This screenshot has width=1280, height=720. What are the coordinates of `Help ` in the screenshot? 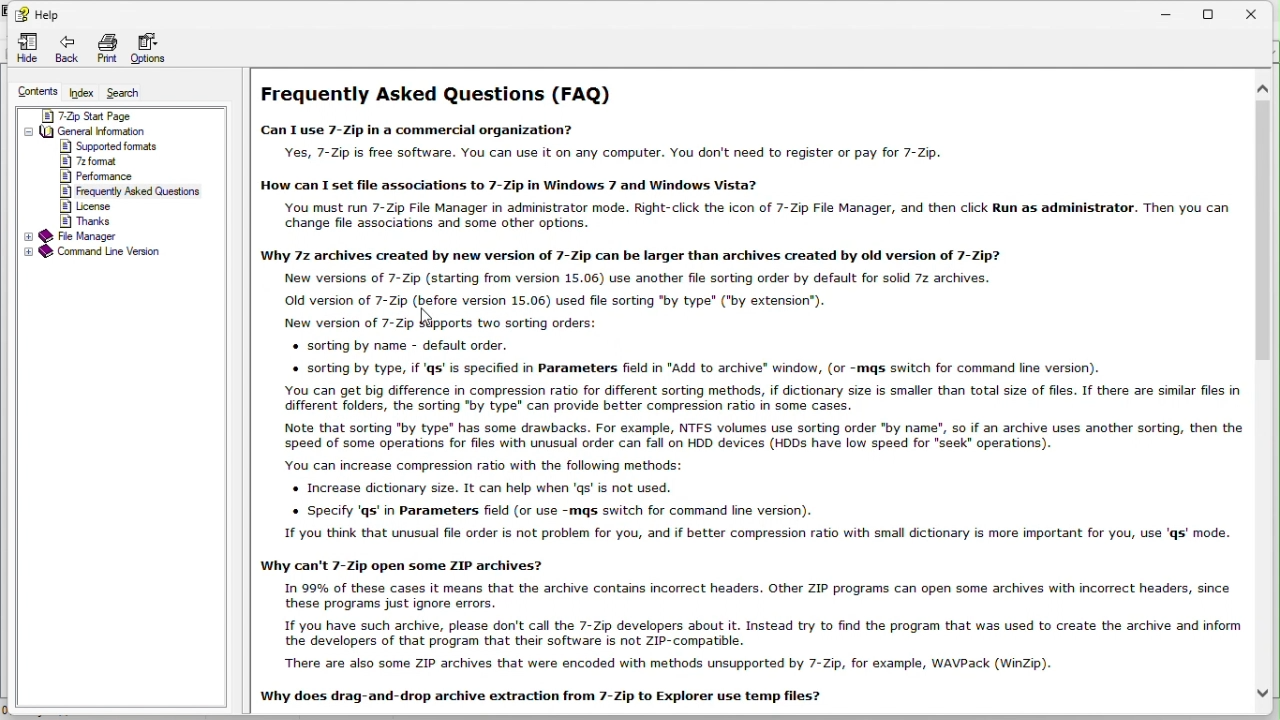 It's located at (39, 13).